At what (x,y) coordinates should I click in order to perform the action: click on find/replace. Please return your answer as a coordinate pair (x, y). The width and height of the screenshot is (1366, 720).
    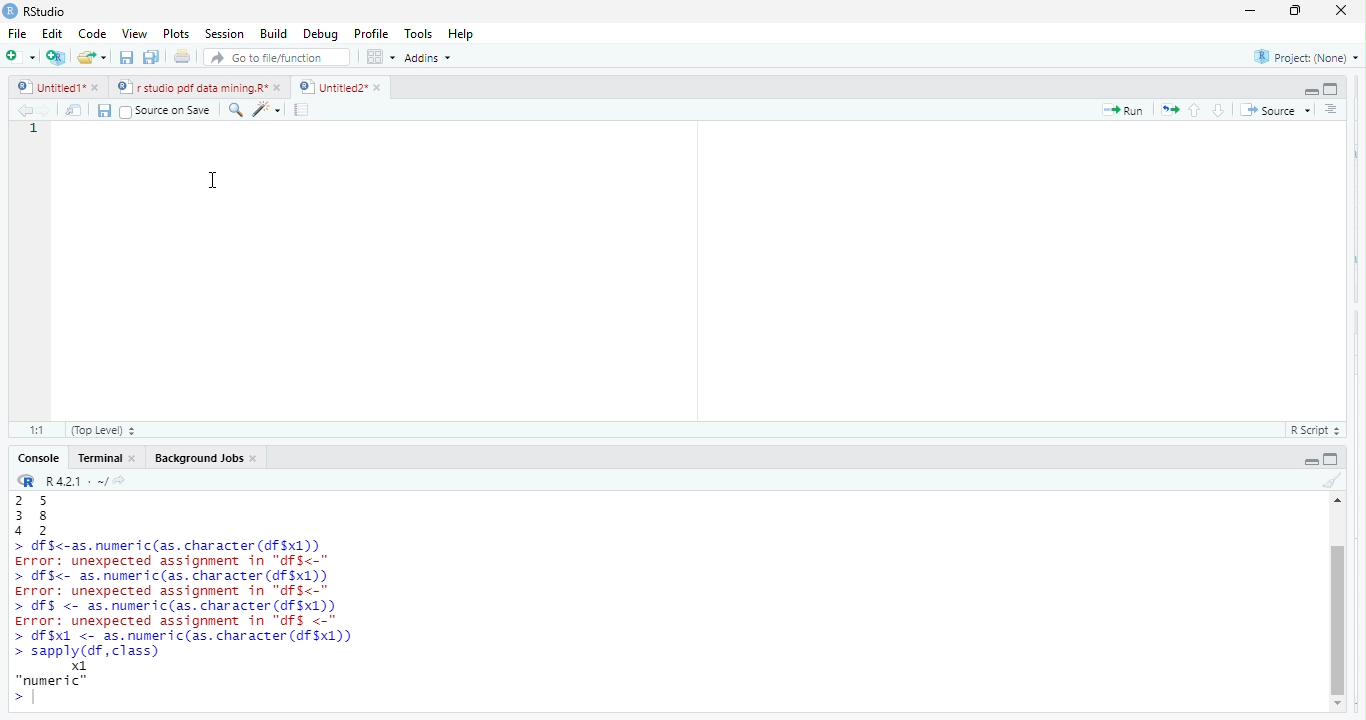
    Looking at the image, I should click on (238, 112).